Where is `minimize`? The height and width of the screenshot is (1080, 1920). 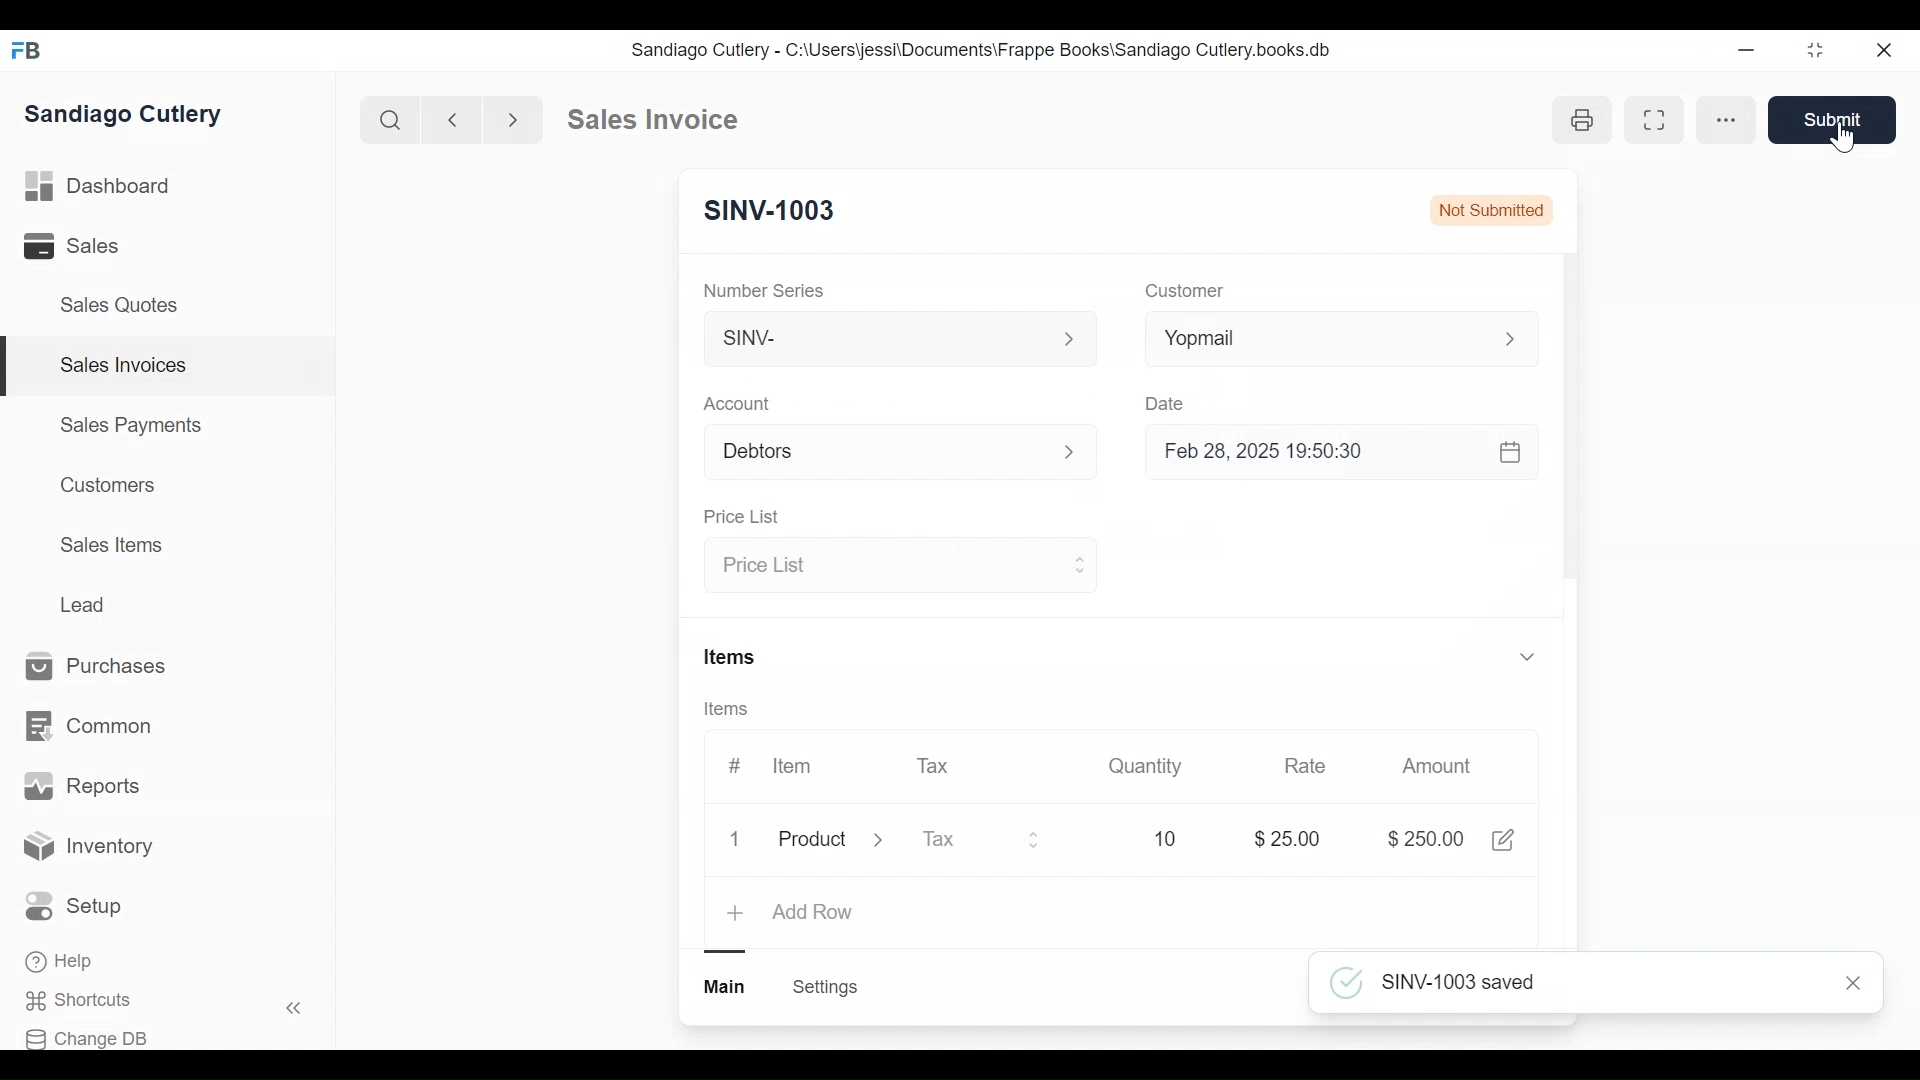
minimize is located at coordinates (1746, 49).